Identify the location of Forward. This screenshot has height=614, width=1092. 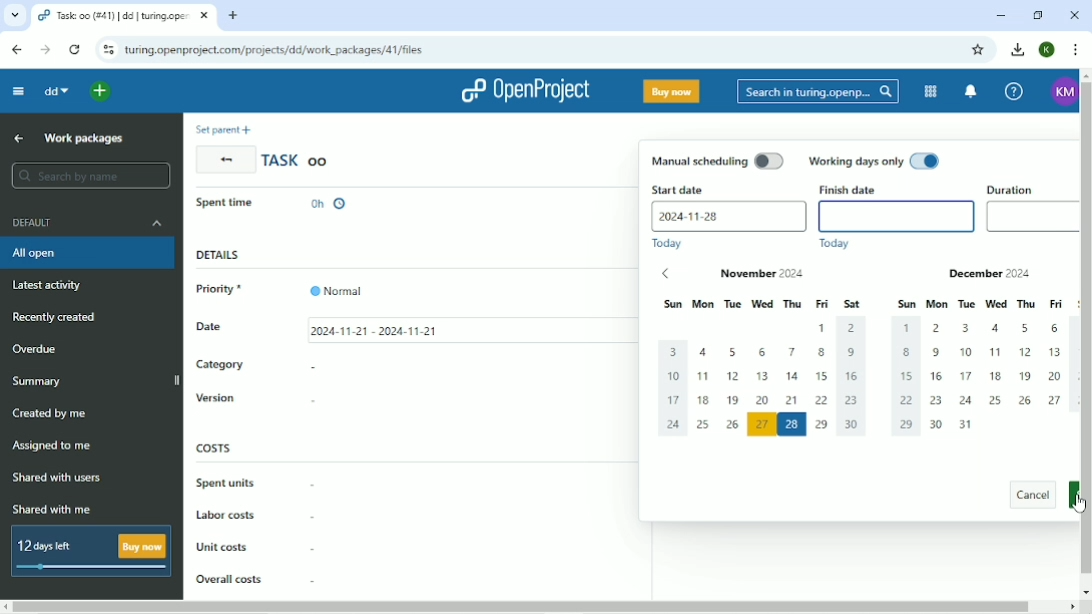
(45, 50).